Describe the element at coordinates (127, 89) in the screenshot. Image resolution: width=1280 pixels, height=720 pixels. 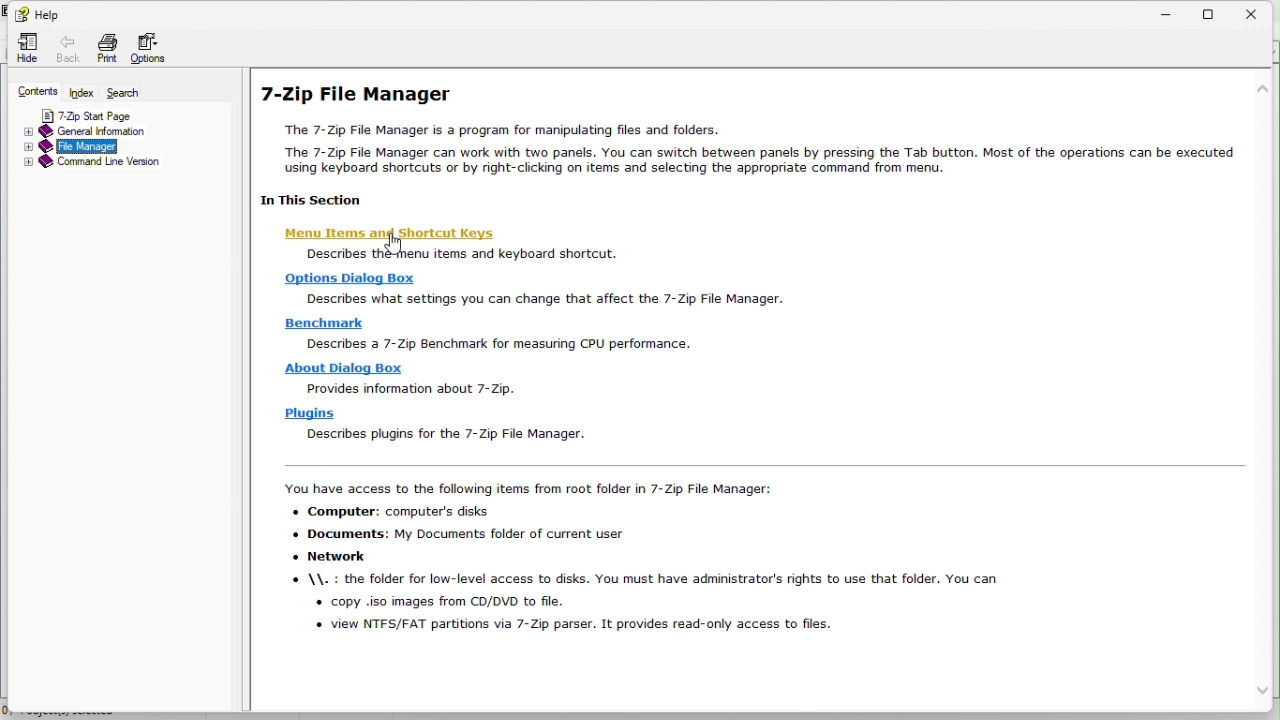
I see `Search ` at that location.